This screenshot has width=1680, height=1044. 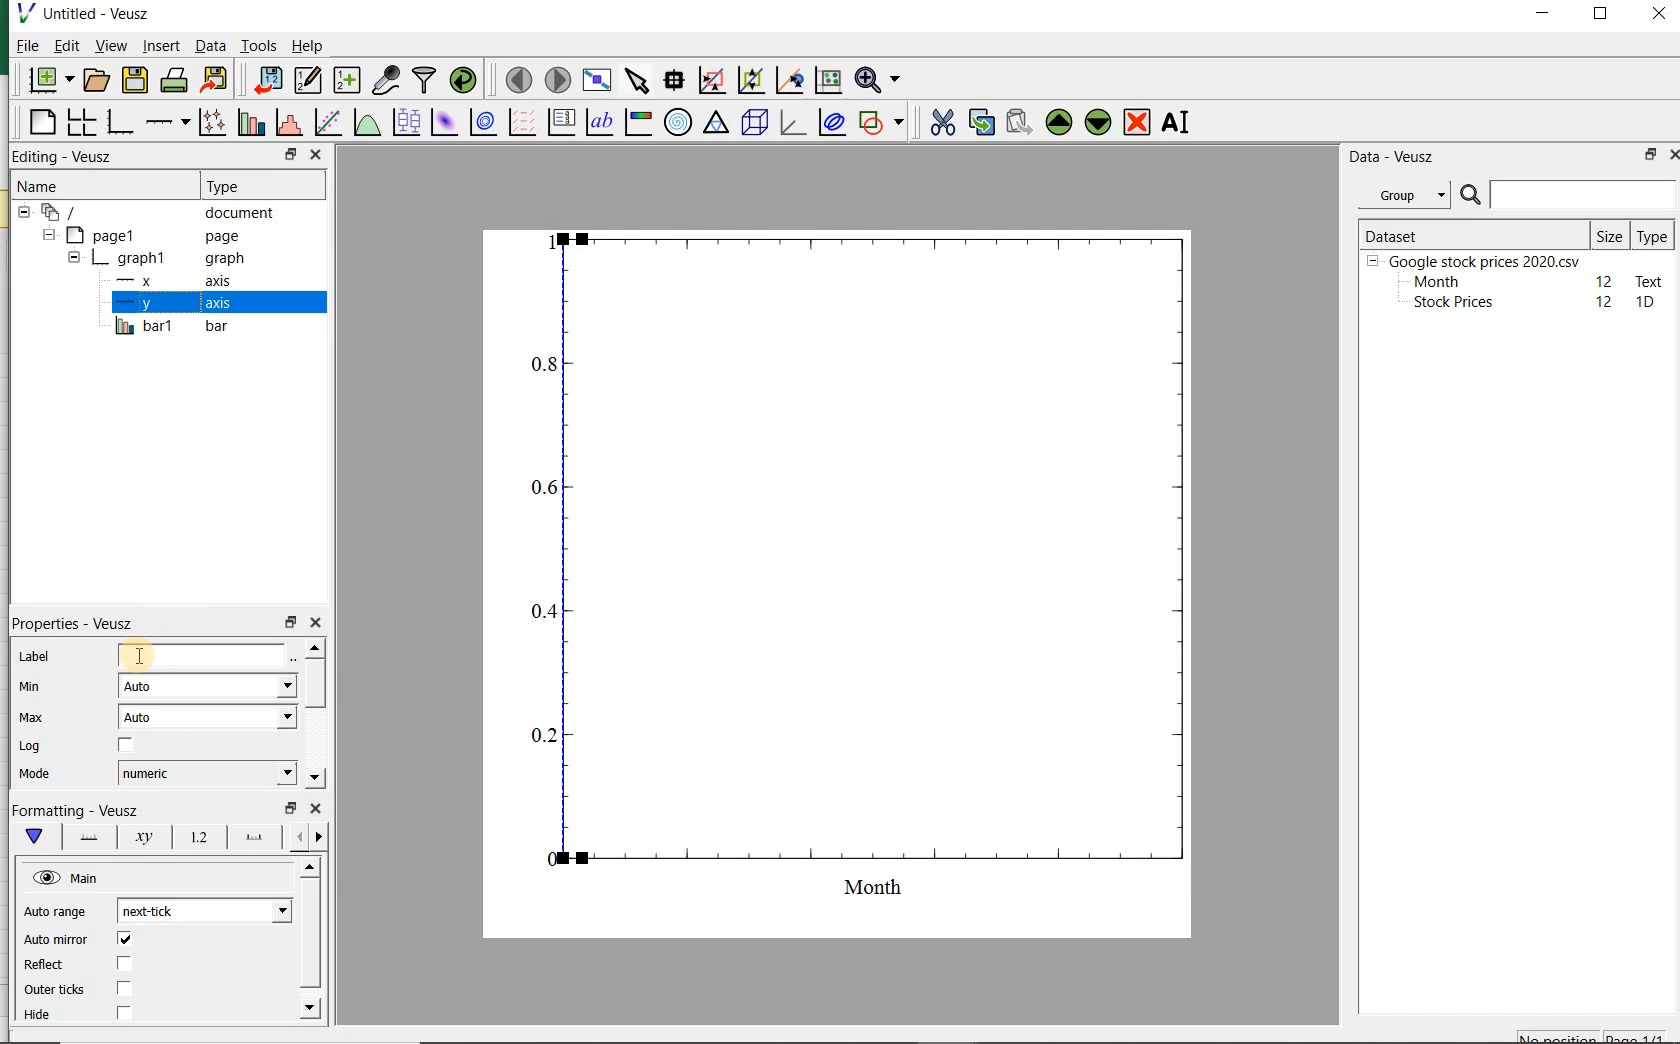 What do you see at coordinates (826, 81) in the screenshot?
I see `click to reset graph axes` at bounding box center [826, 81].